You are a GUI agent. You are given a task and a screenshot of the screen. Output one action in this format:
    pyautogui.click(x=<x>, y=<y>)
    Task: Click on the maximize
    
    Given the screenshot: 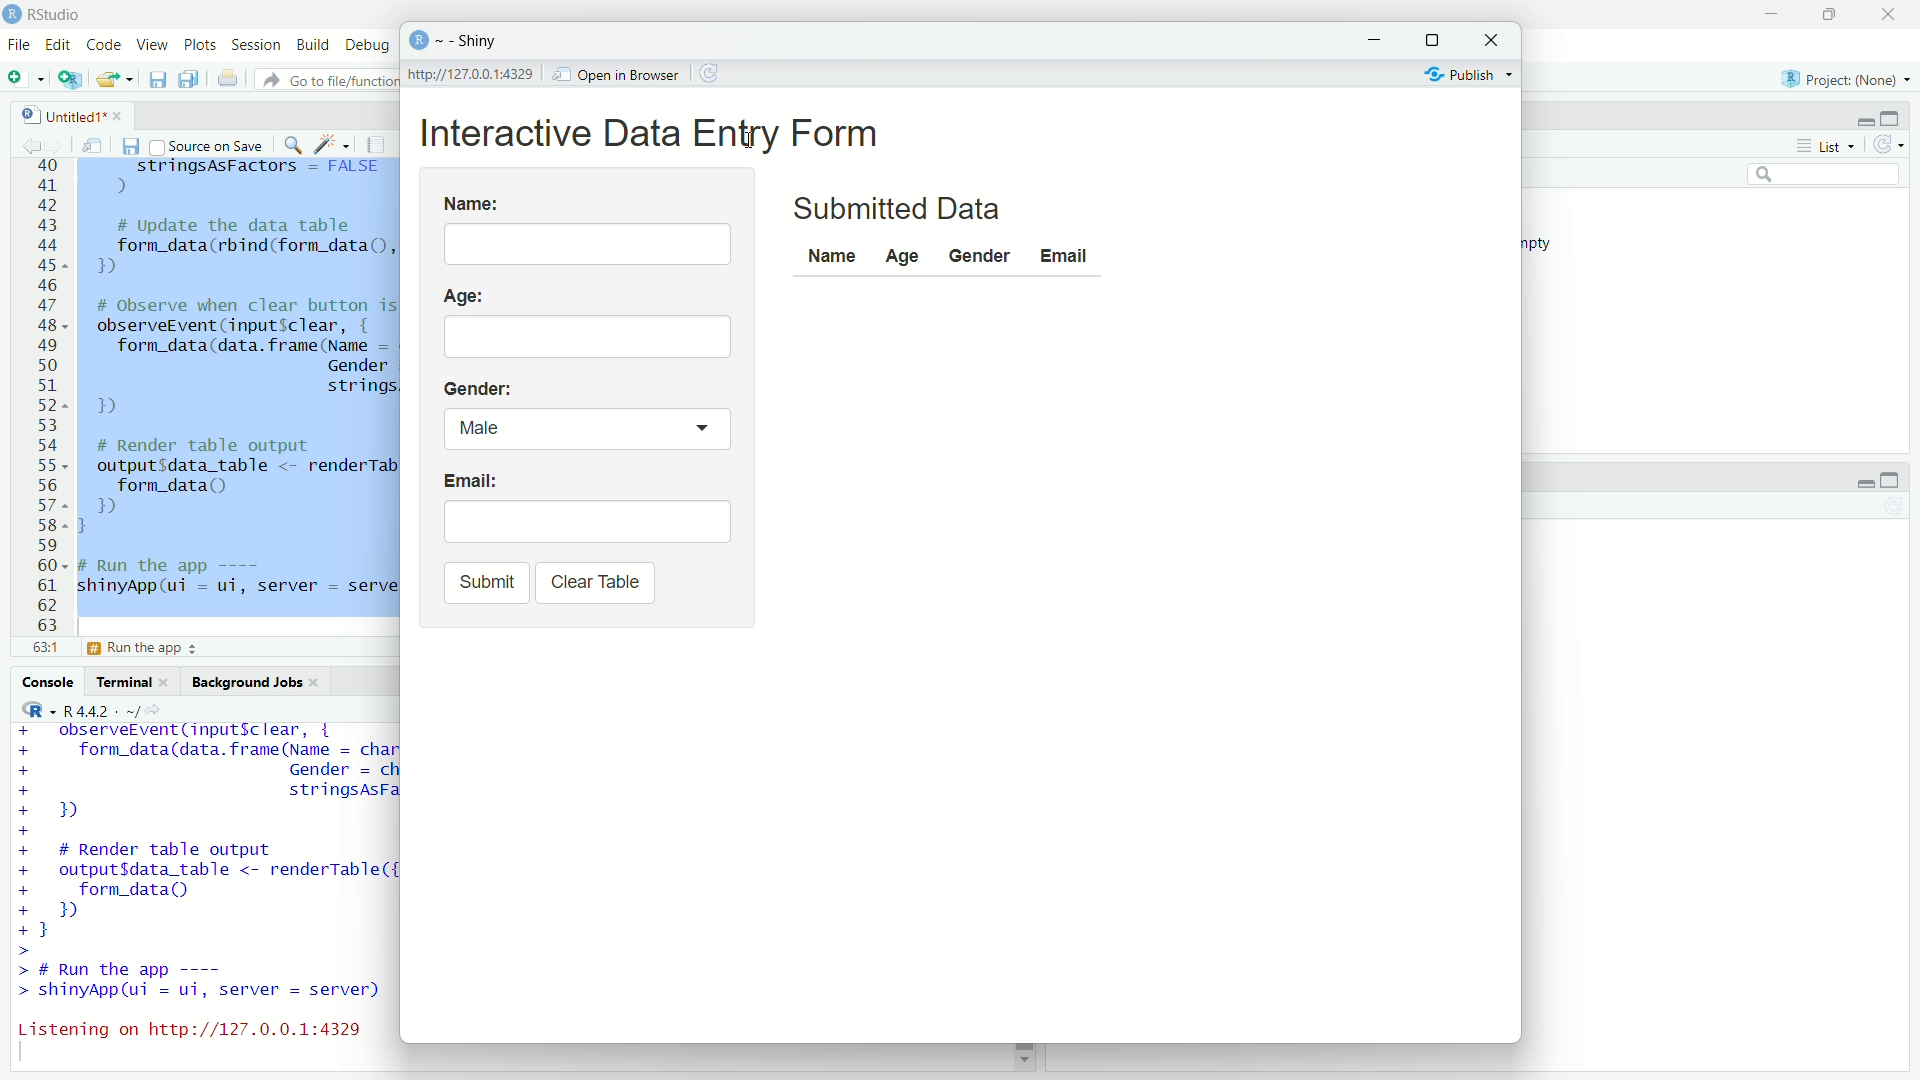 What is the action you would take?
    pyautogui.click(x=1439, y=35)
    